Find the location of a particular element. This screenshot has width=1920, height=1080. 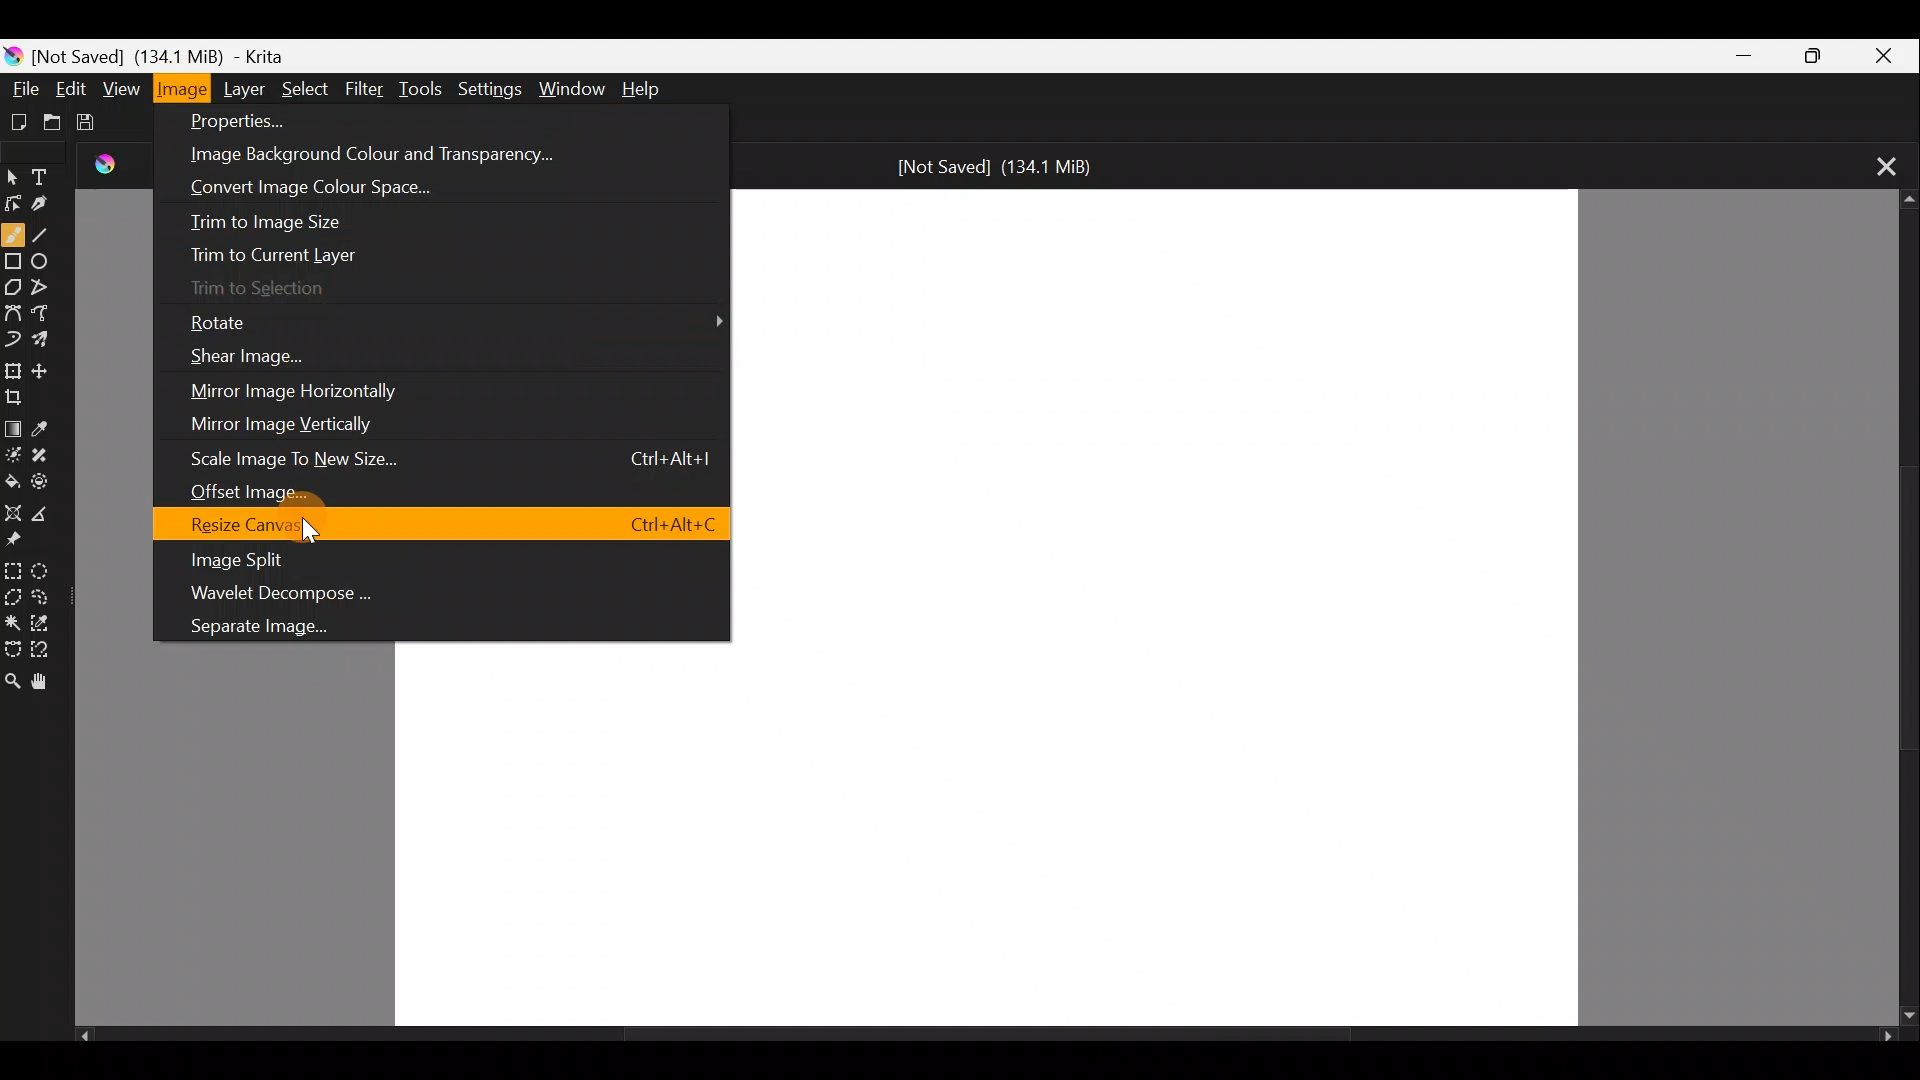

Maximize is located at coordinates (1806, 54).